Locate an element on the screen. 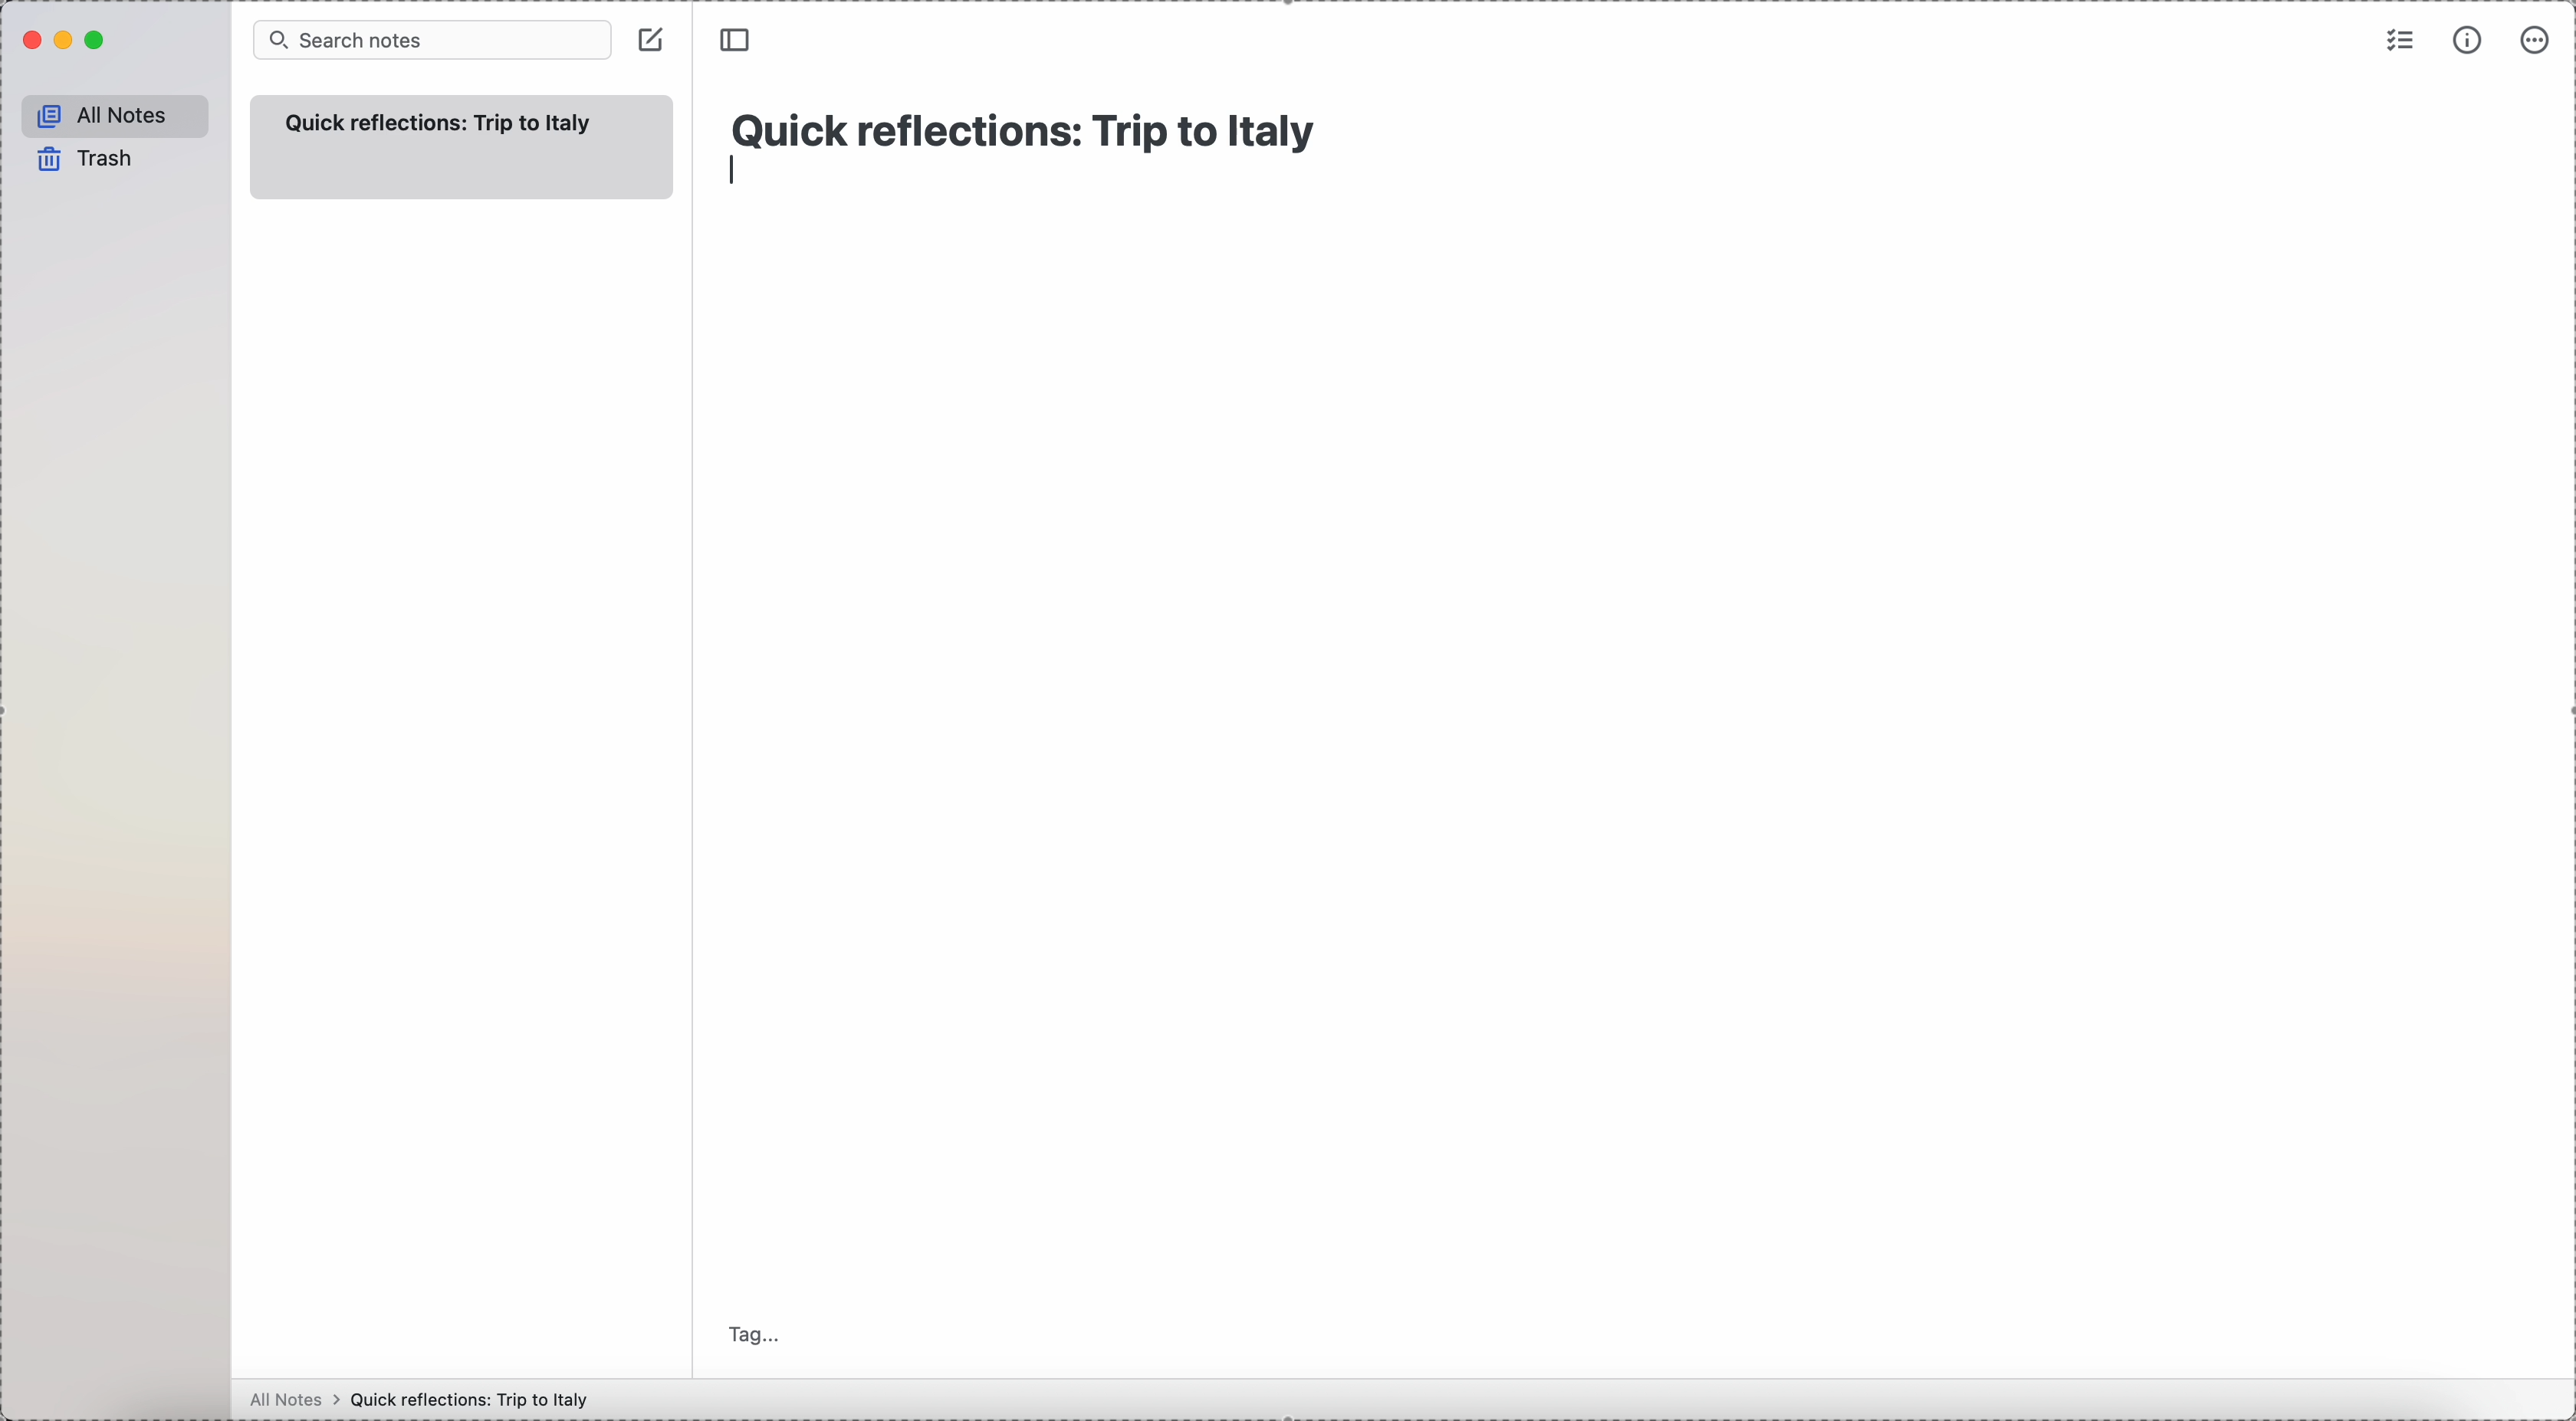  maximize is located at coordinates (98, 40).